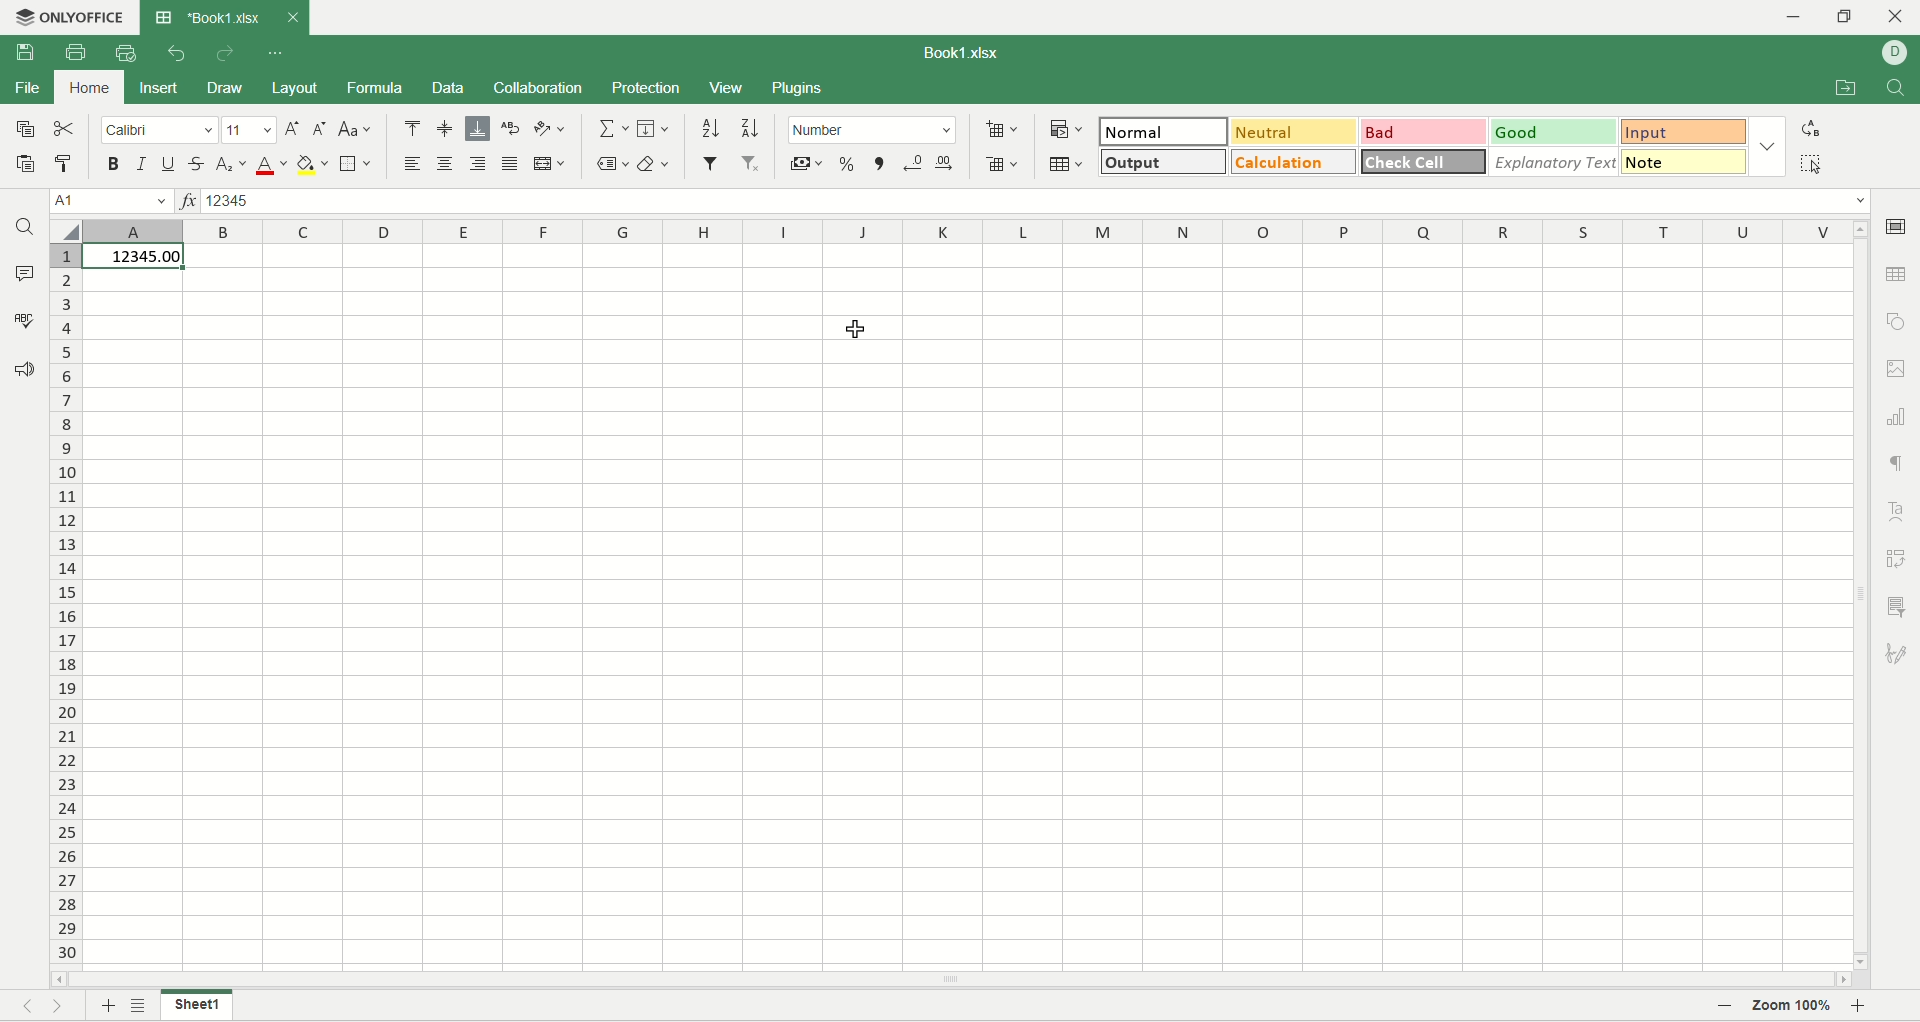 This screenshot has height=1022, width=1920. What do you see at coordinates (1858, 1007) in the screenshot?
I see `zoom in` at bounding box center [1858, 1007].